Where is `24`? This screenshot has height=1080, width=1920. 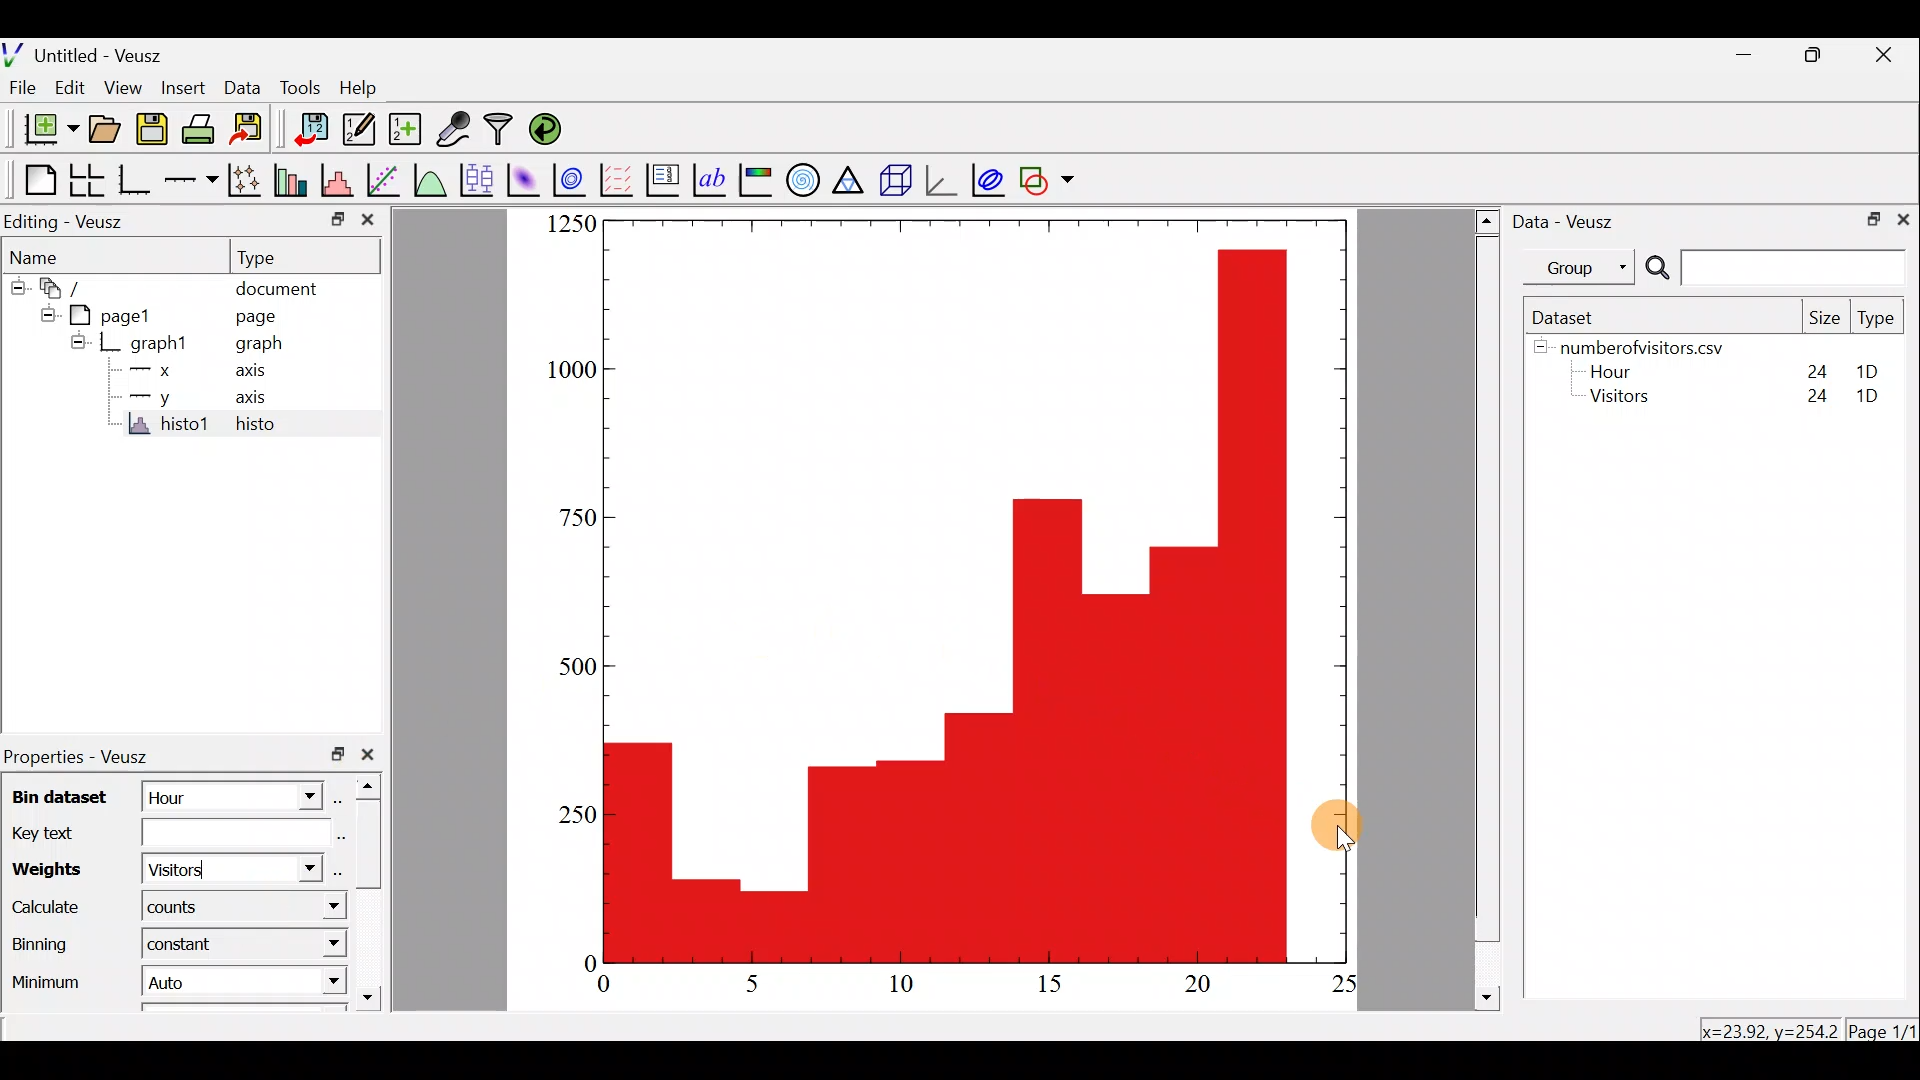 24 is located at coordinates (1812, 397).